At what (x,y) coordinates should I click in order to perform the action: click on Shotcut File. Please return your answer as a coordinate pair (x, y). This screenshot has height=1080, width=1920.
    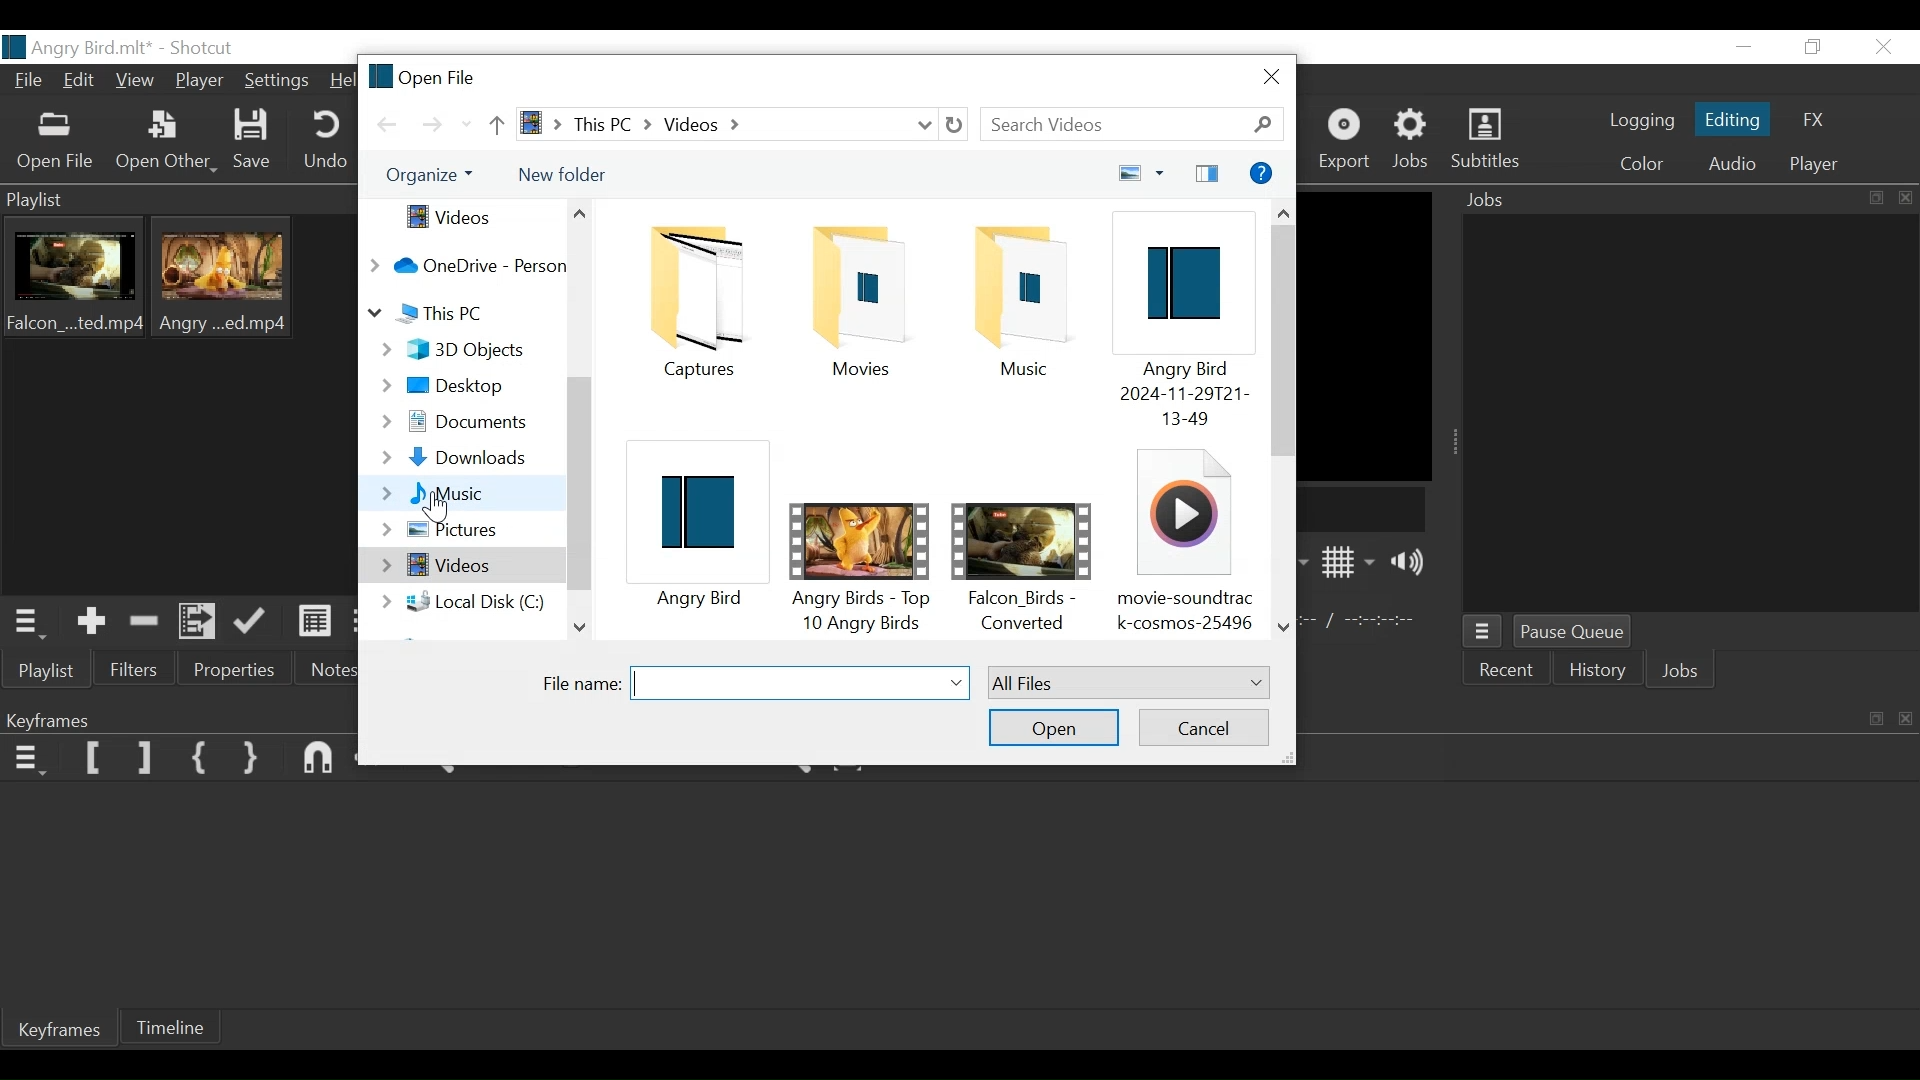
    Looking at the image, I should click on (691, 535).